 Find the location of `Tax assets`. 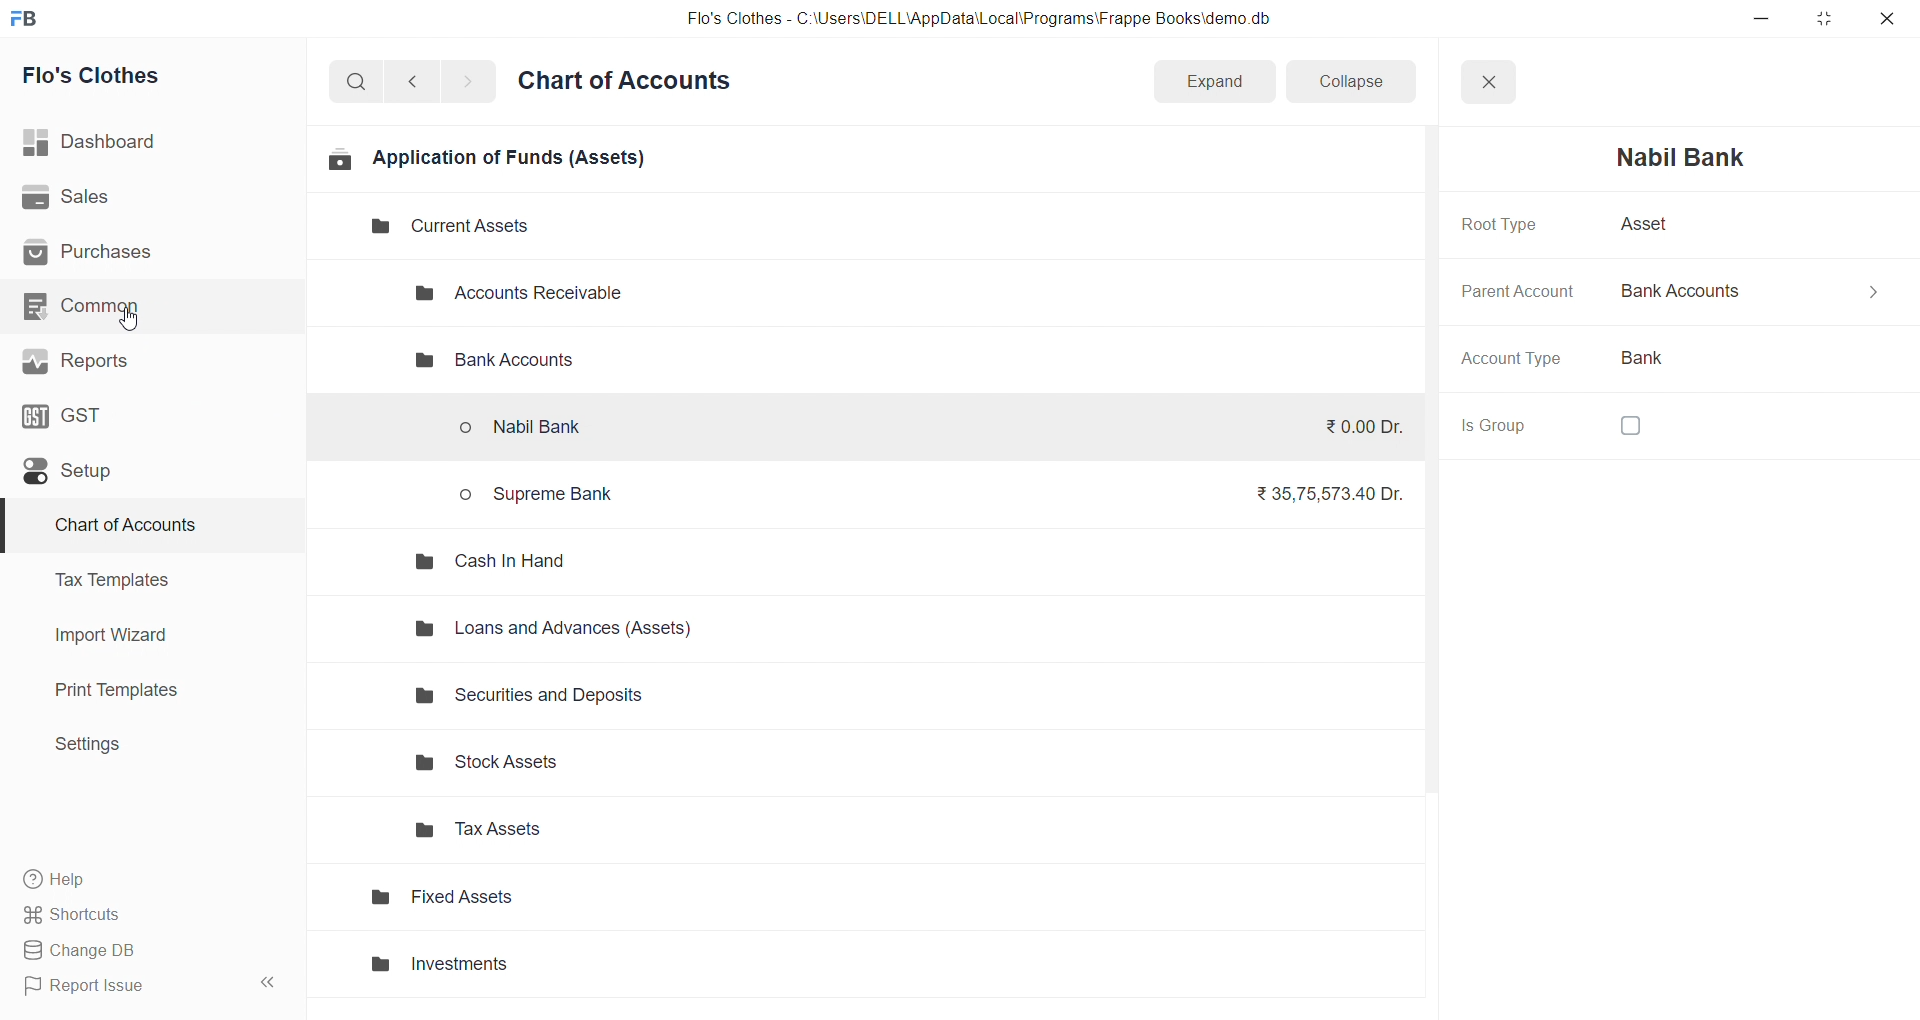

Tax assets is located at coordinates (572, 836).